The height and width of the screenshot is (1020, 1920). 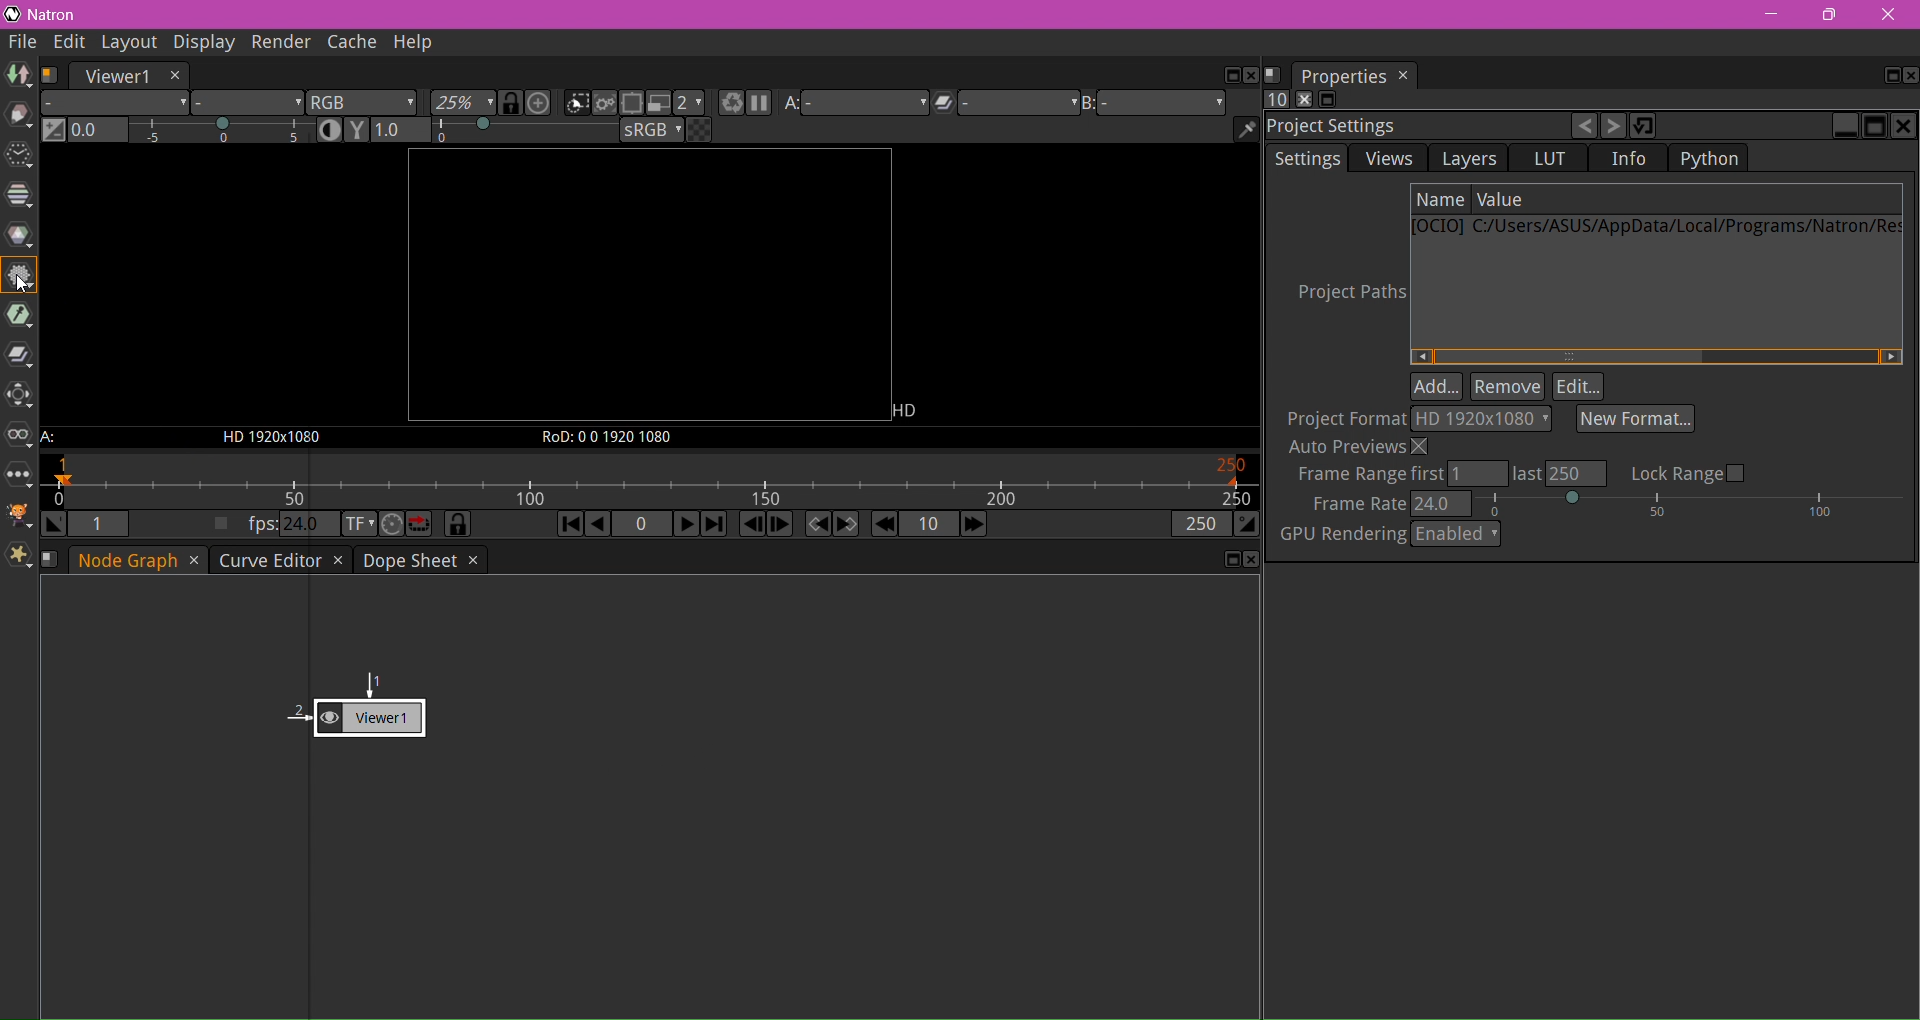 I want to click on Viewer gamma correction level, so click(x=495, y=131).